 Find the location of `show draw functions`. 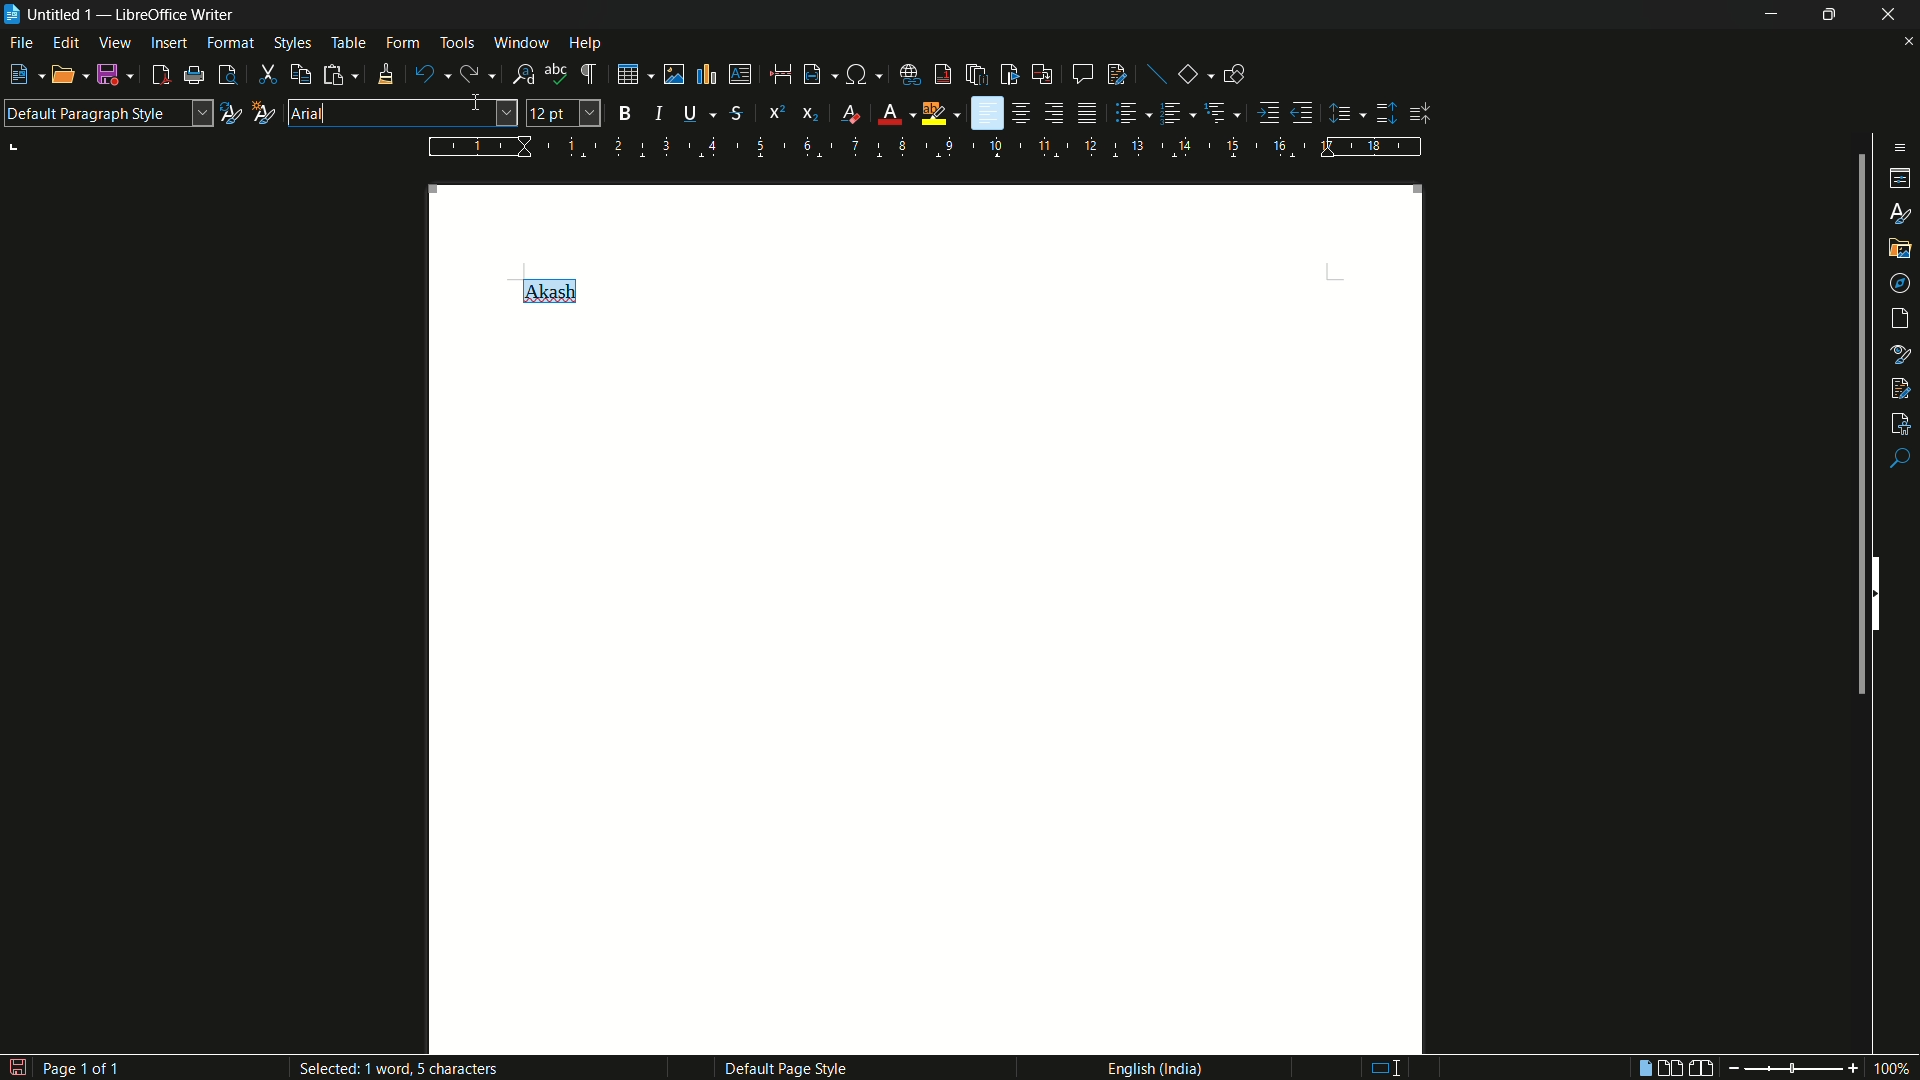

show draw functions is located at coordinates (1234, 73).